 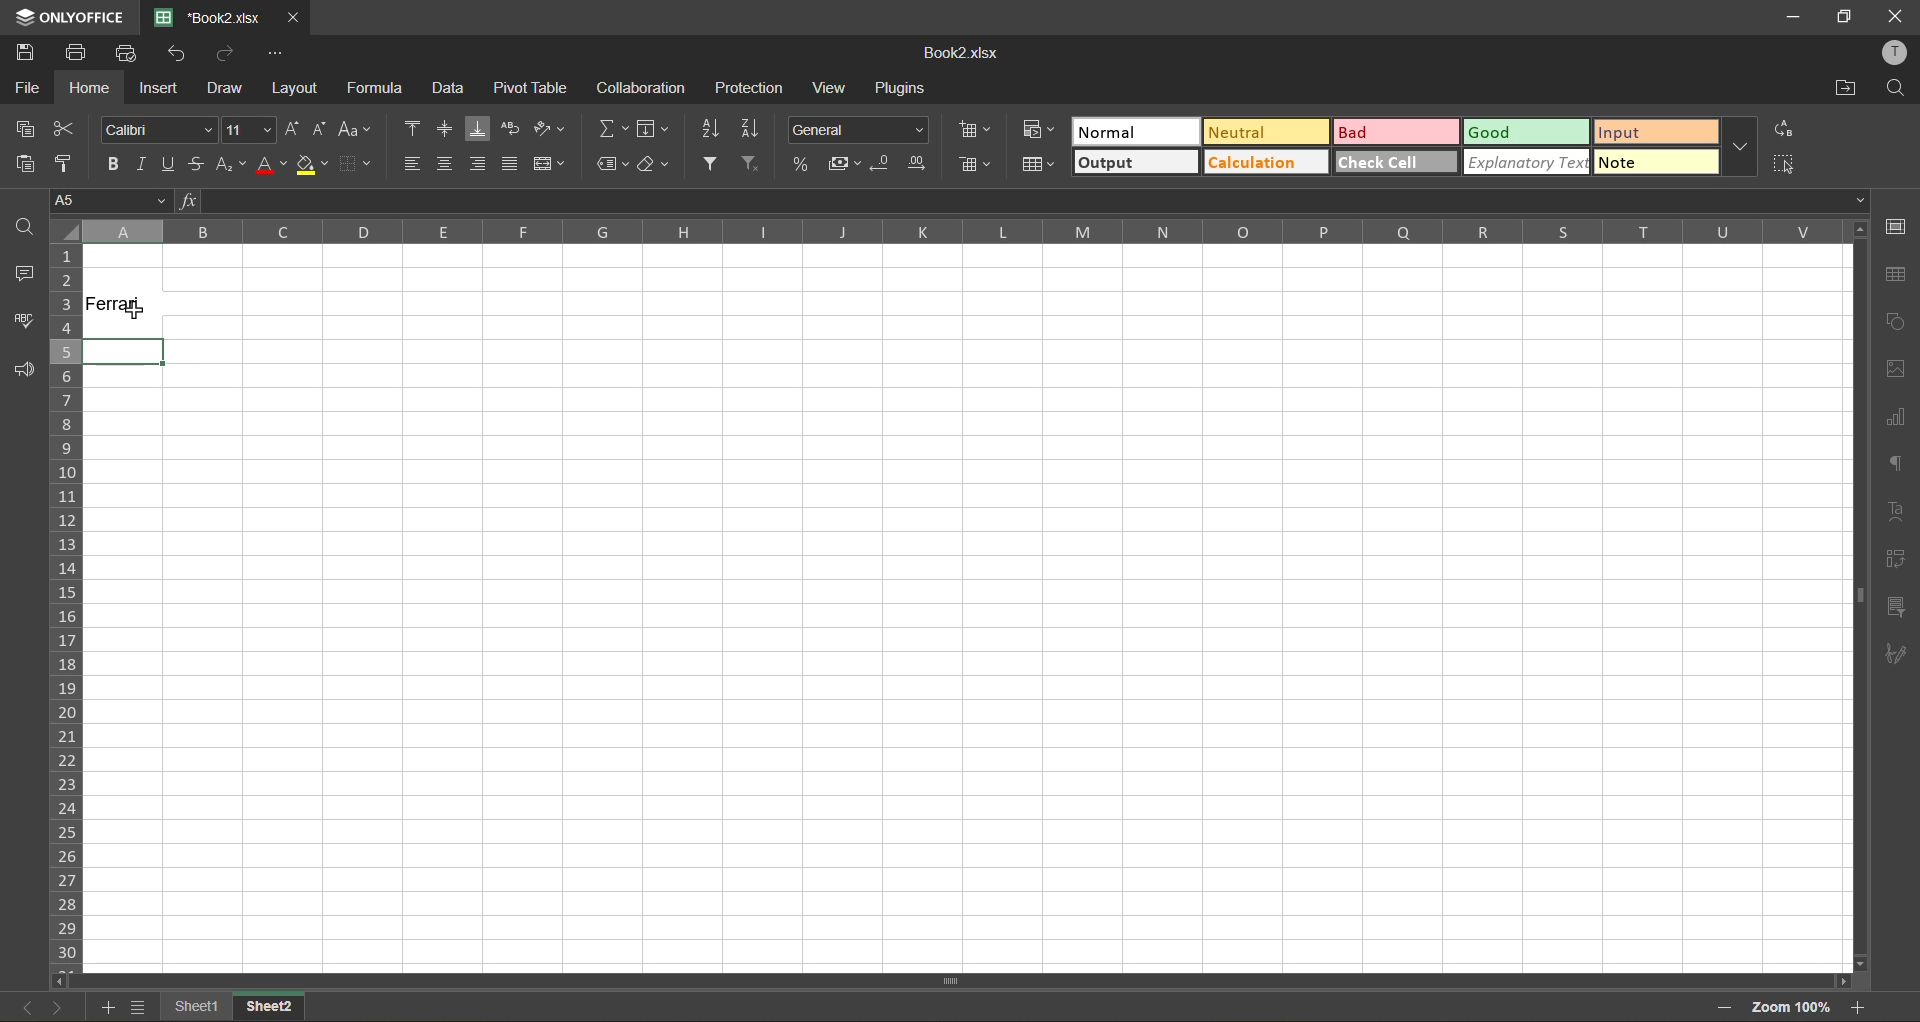 What do you see at coordinates (1135, 130) in the screenshot?
I see `normal` at bounding box center [1135, 130].